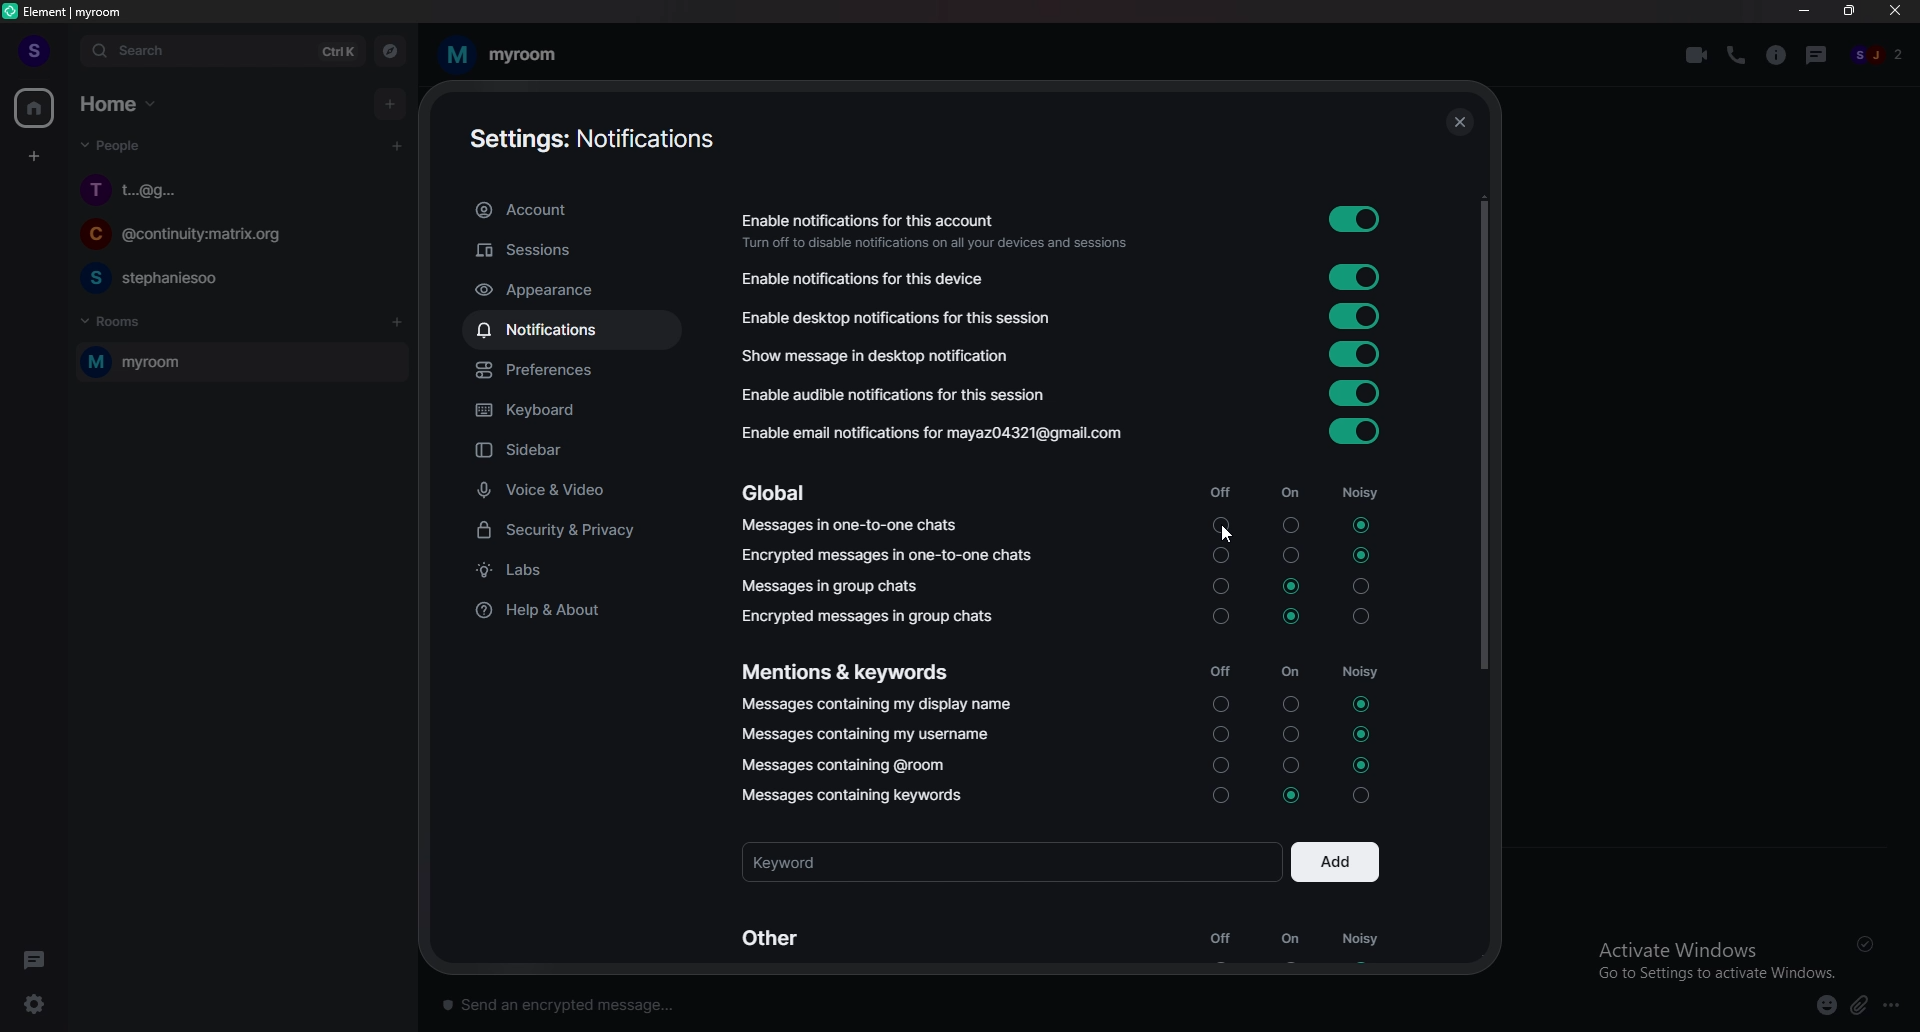 Image resolution: width=1920 pixels, height=1032 pixels. I want to click on notifications, so click(569, 328).